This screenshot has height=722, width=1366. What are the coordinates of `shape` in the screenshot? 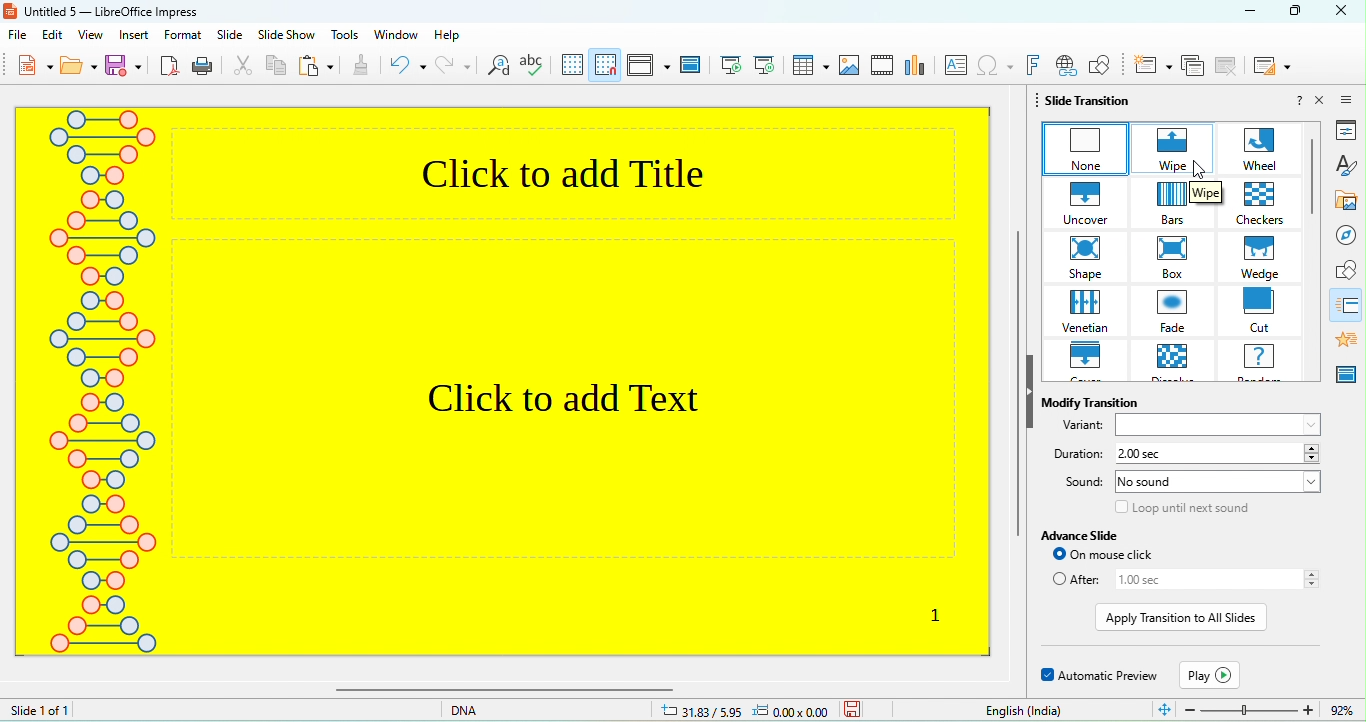 It's located at (1346, 269).